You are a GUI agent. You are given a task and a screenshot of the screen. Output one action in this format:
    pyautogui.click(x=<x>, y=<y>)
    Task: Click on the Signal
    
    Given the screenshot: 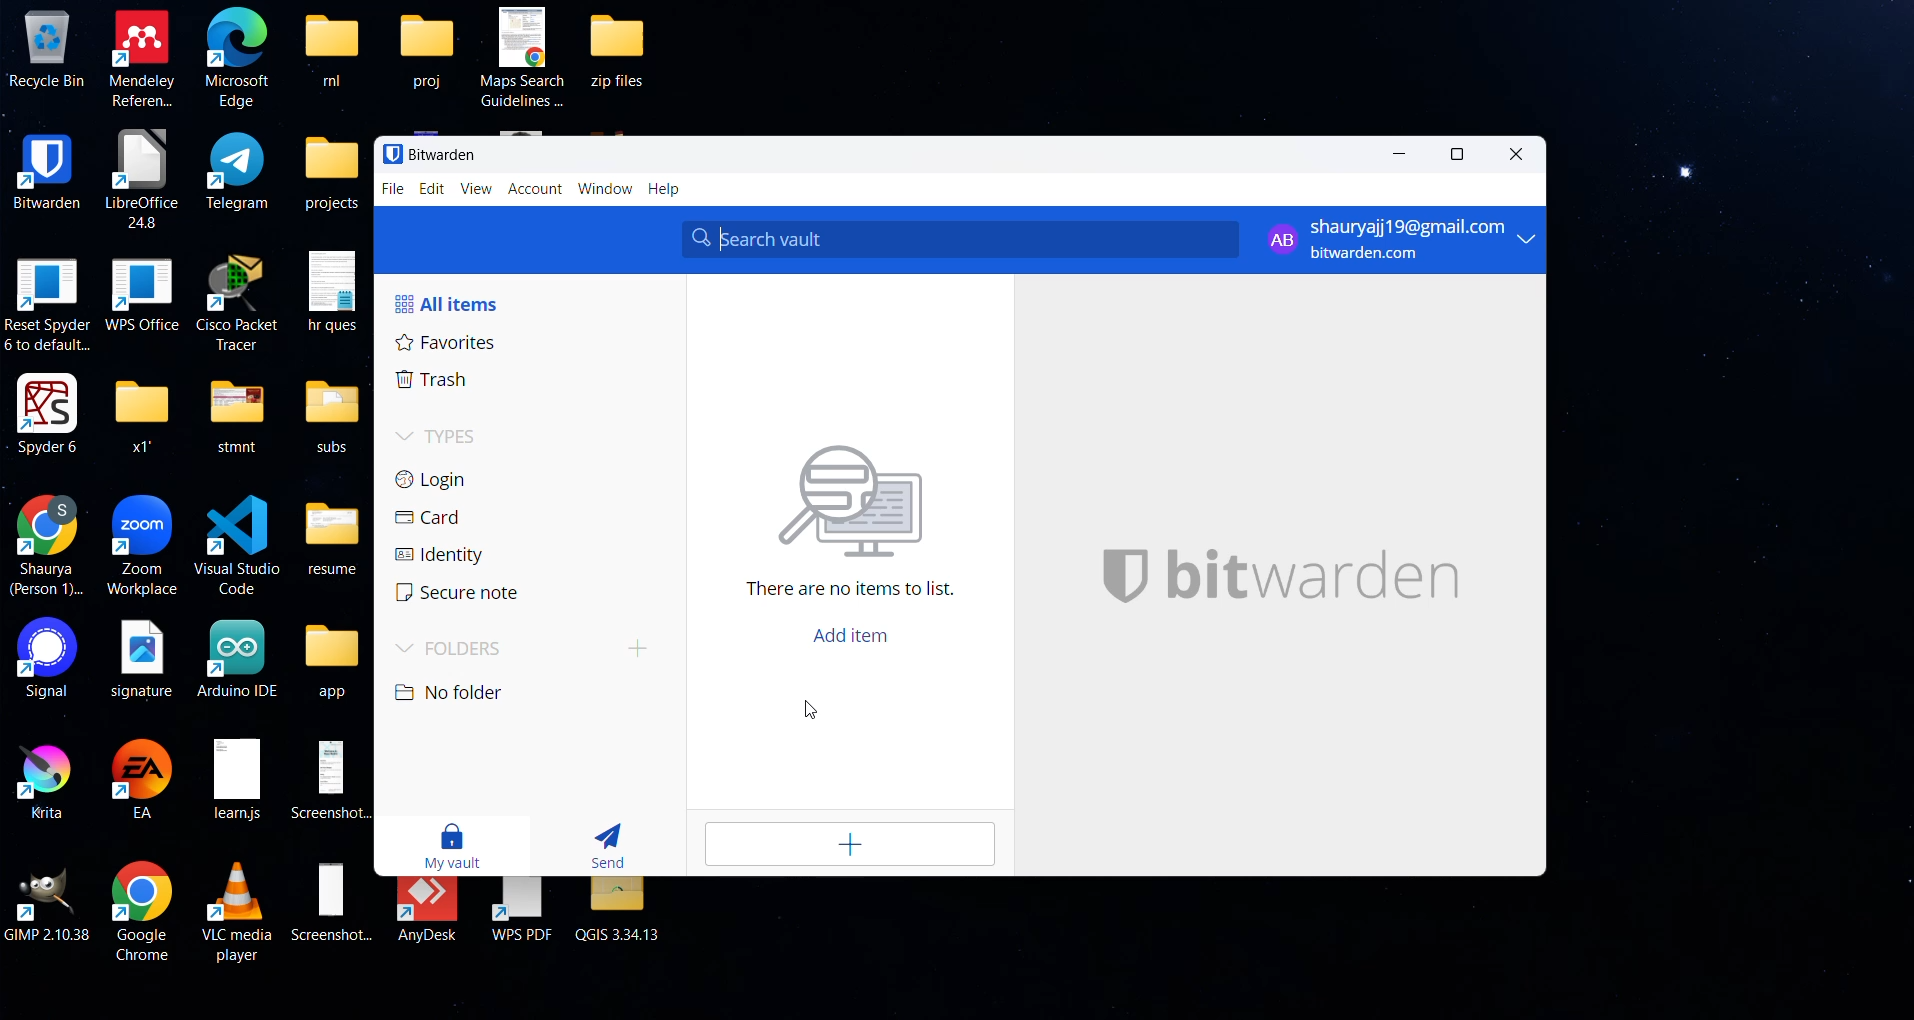 What is the action you would take?
    pyautogui.click(x=40, y=659)
    